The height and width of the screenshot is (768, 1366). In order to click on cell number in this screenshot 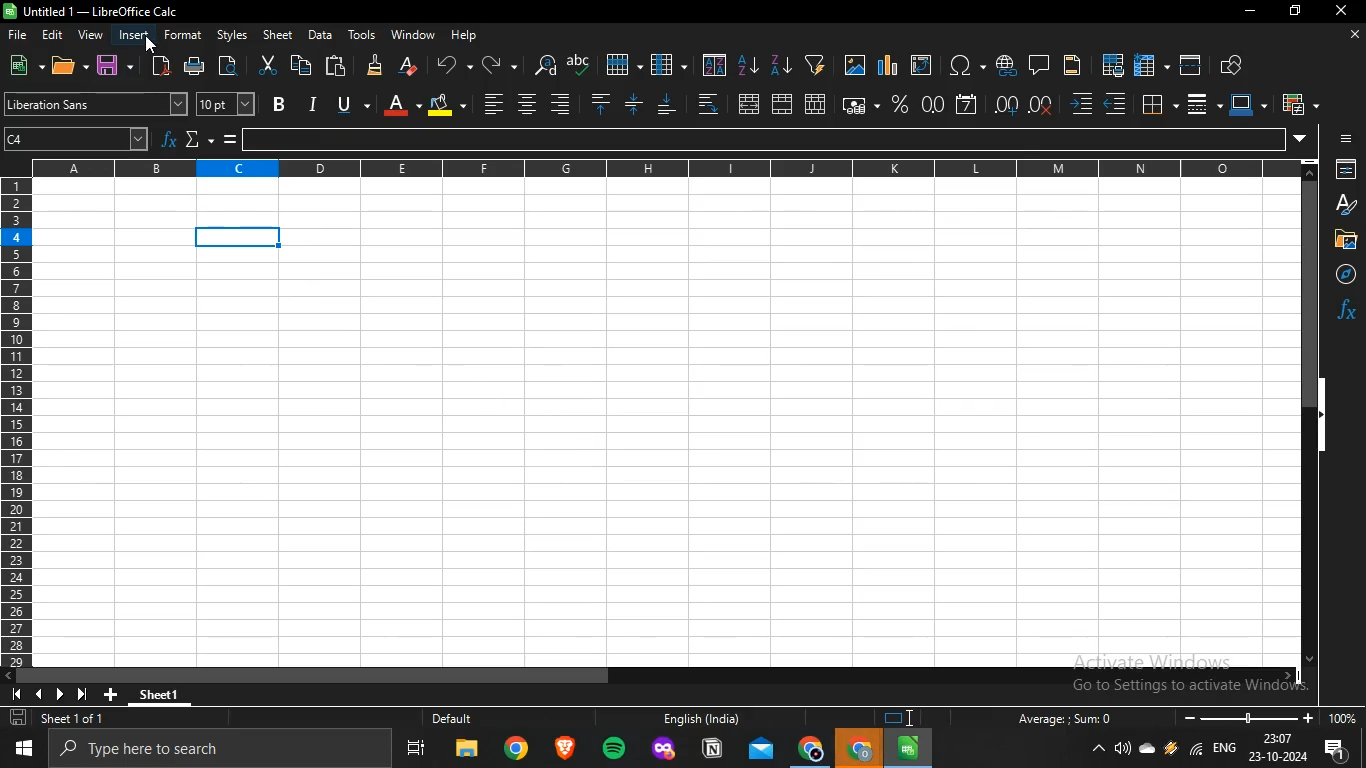, I will do `click(79, 141)`.